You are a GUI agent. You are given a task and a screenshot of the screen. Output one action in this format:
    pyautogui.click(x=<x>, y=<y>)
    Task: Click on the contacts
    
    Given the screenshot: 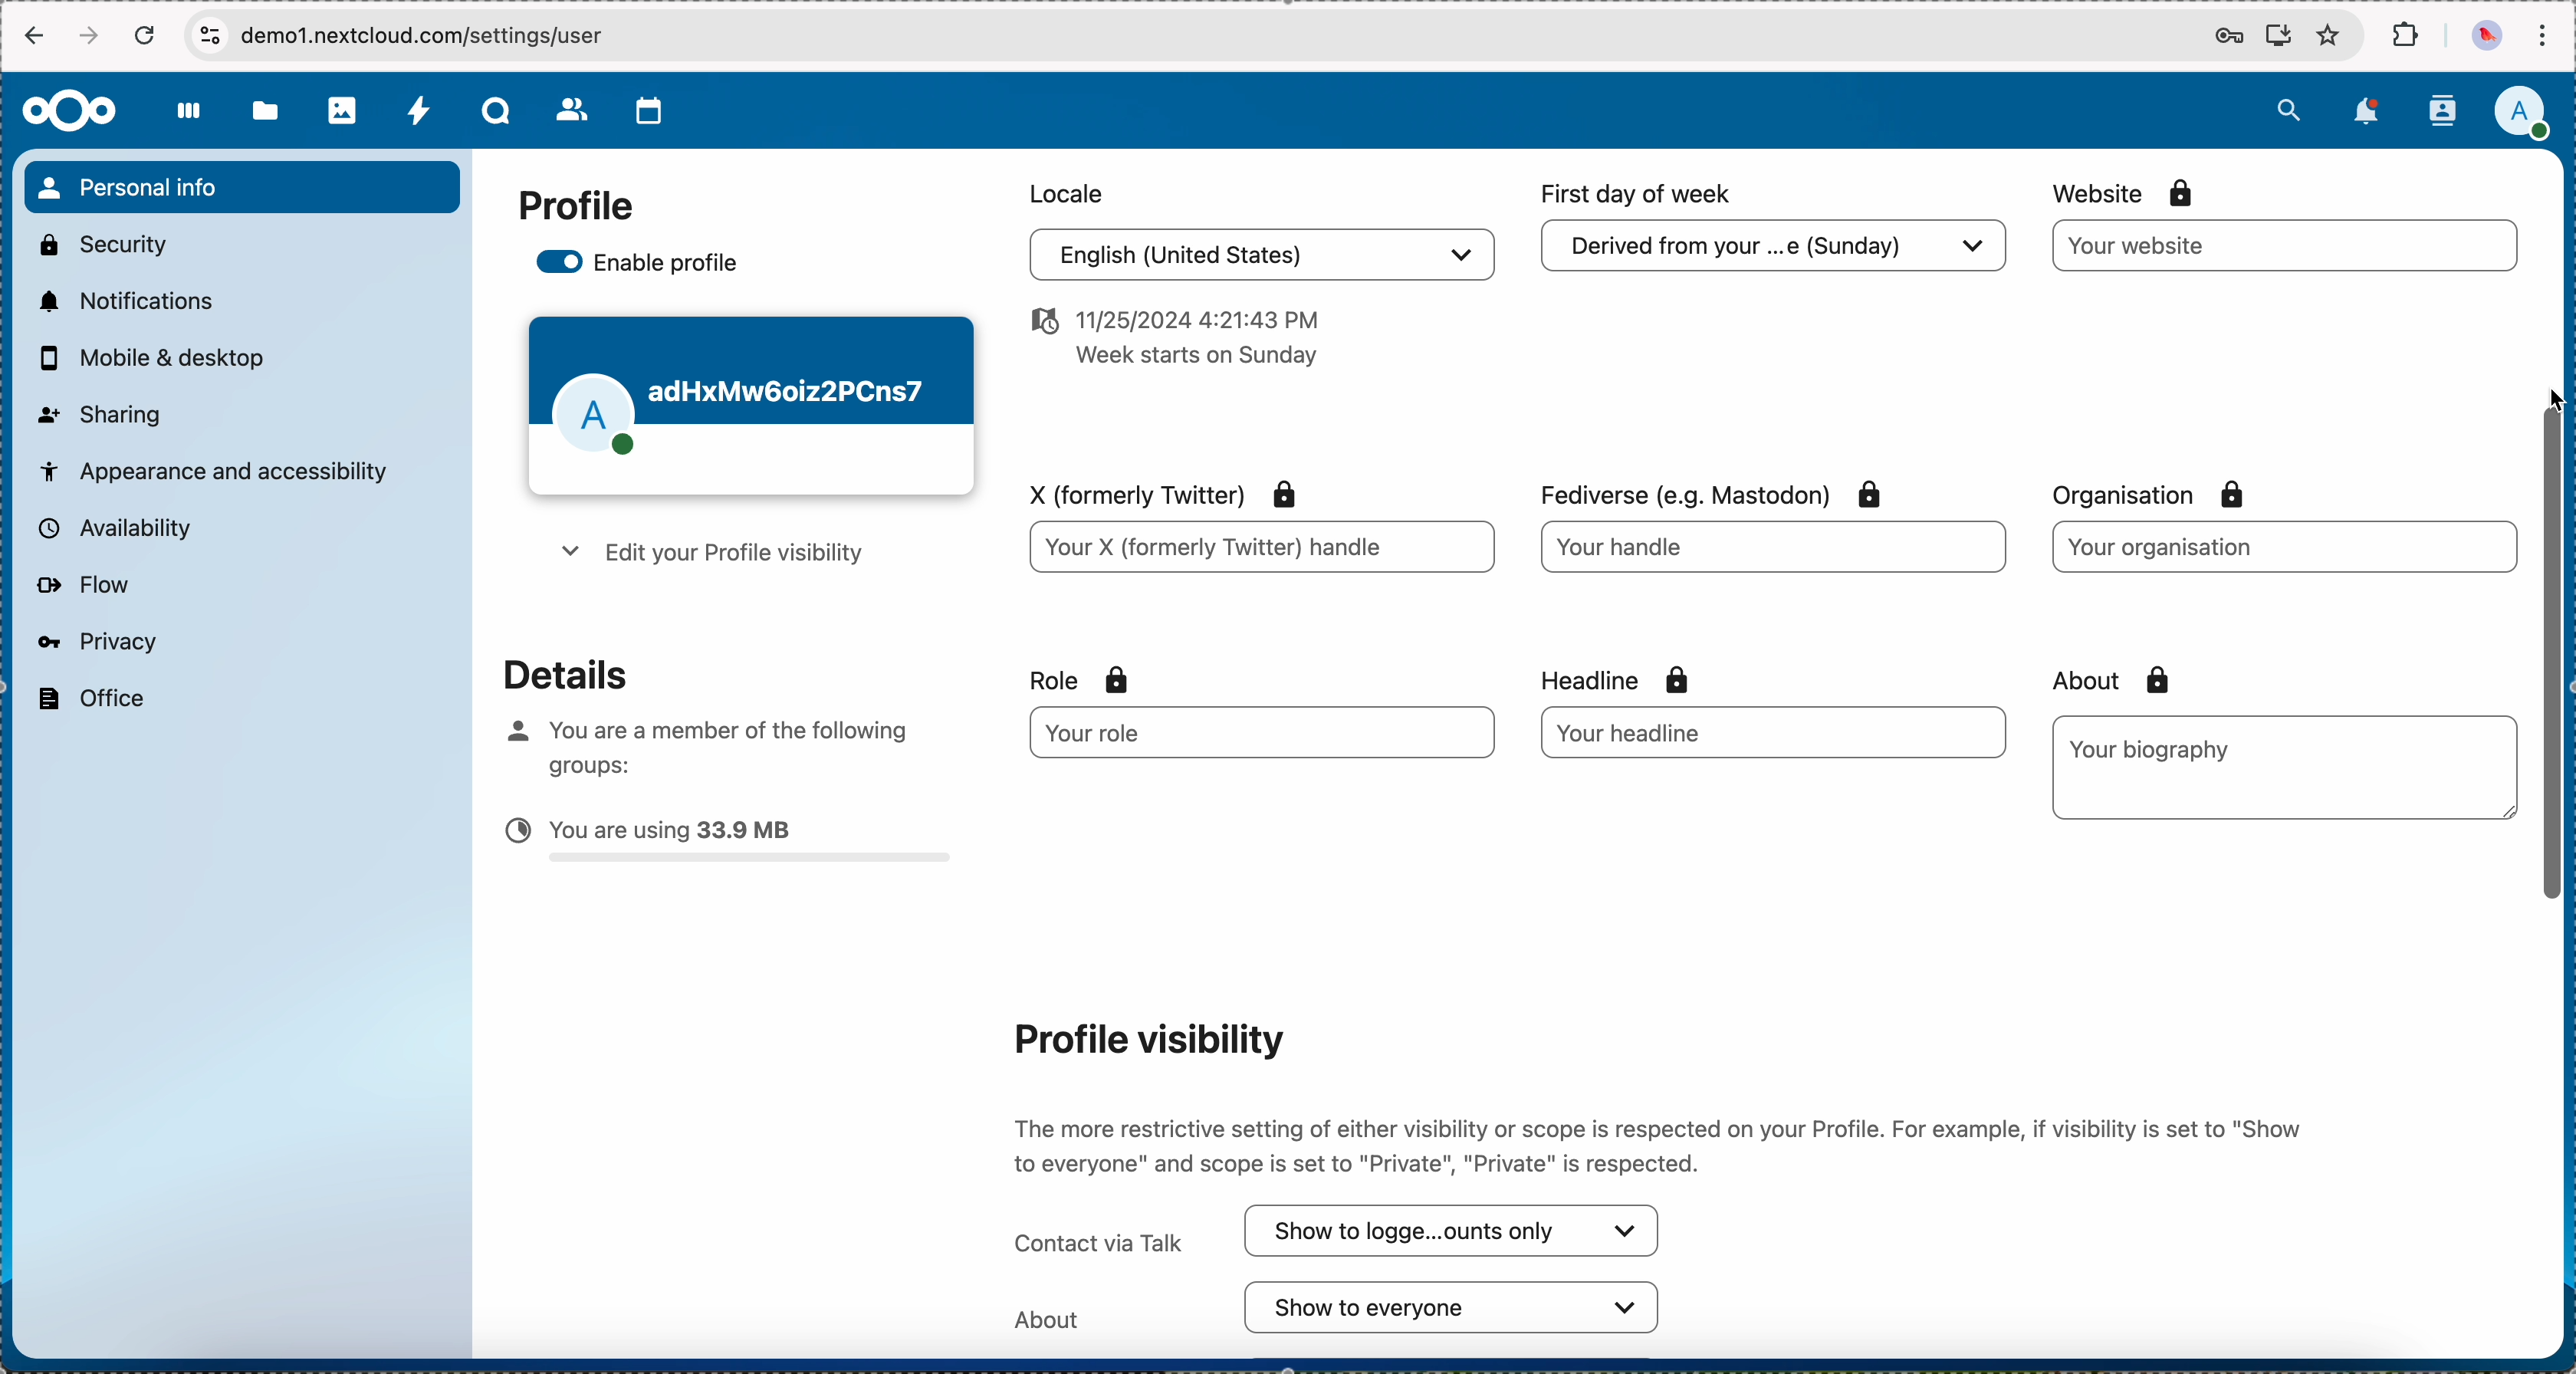 What is the action you would take?
    pyautogui.click(x=573, y=112)
    